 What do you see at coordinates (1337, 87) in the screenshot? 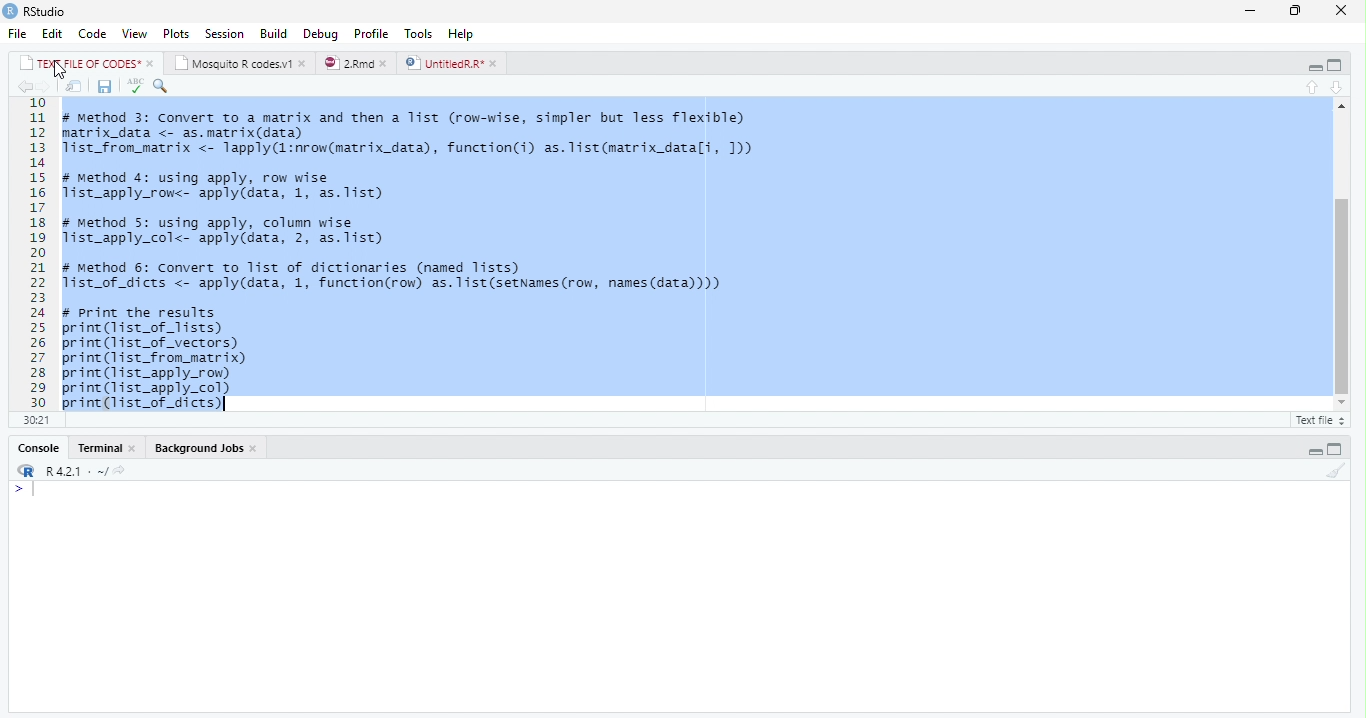
I see `Previous section` at bounding box center [1337, 87].